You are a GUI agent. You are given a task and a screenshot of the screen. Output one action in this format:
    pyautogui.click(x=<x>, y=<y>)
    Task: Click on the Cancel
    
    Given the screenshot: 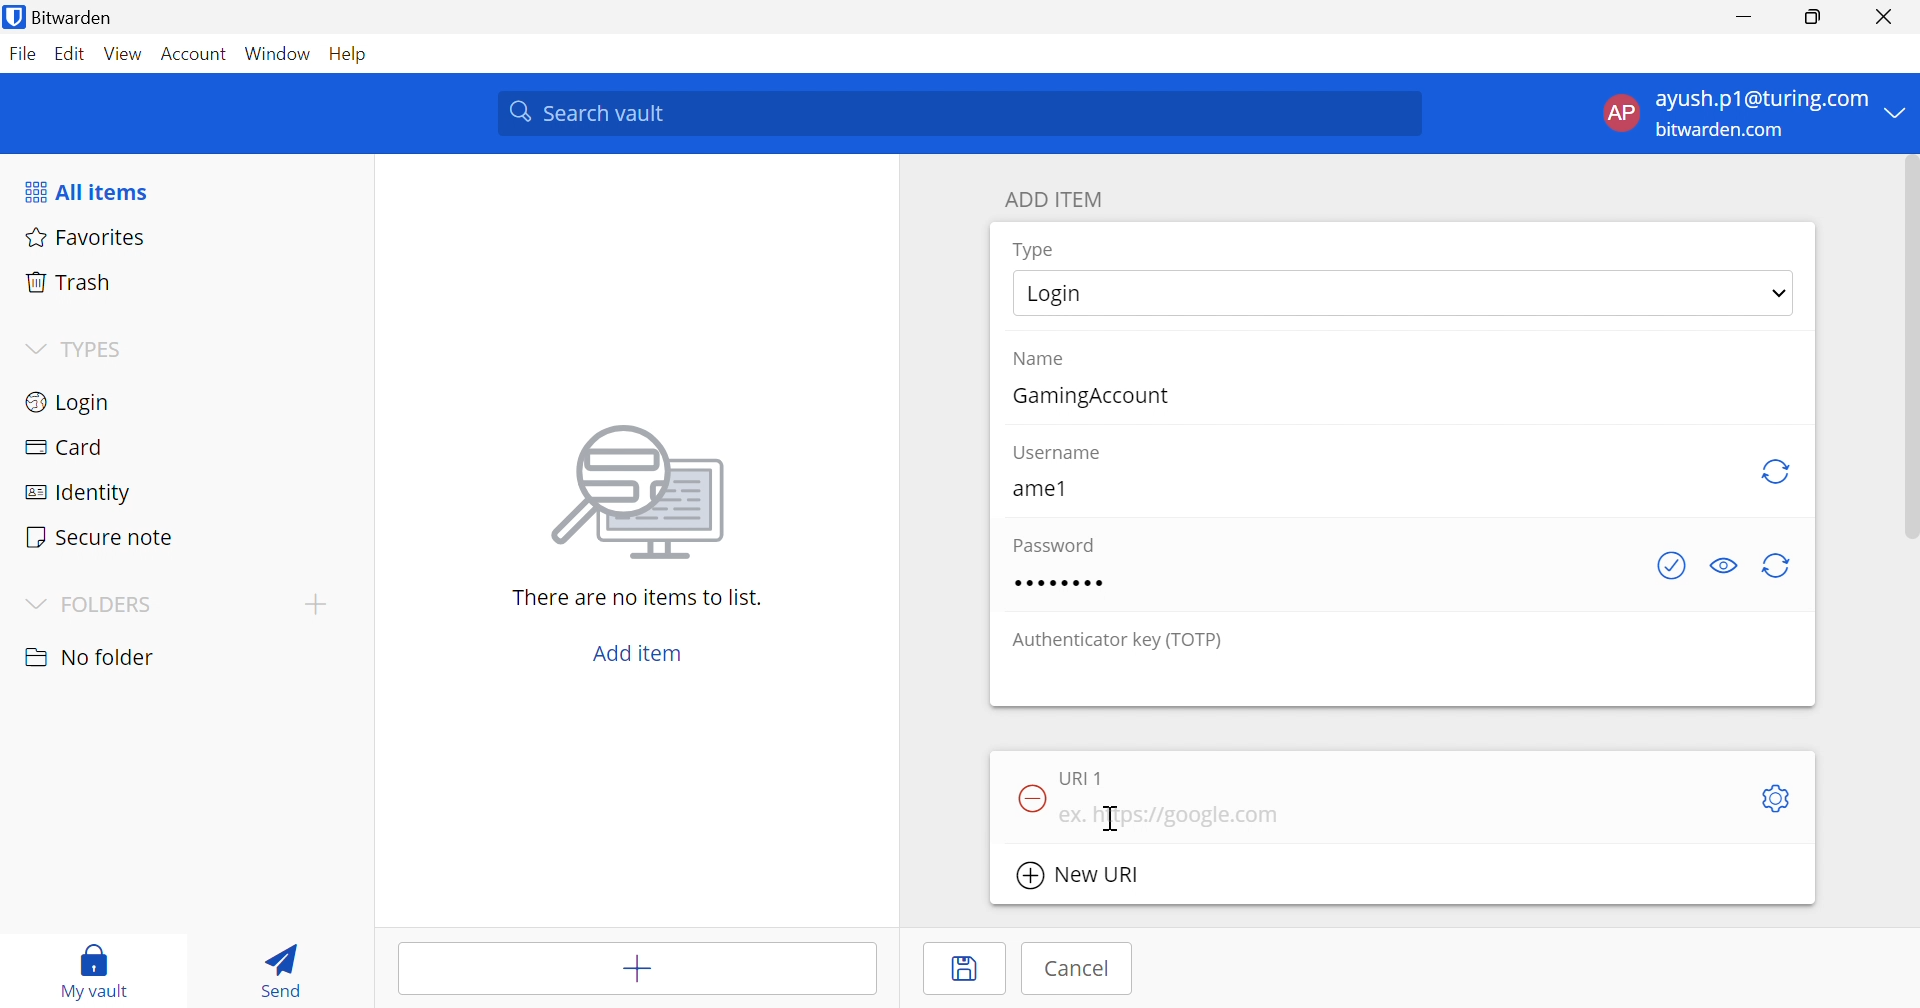 What is the action you would take?
    pyautogui.click(x=1073, y=971)
    